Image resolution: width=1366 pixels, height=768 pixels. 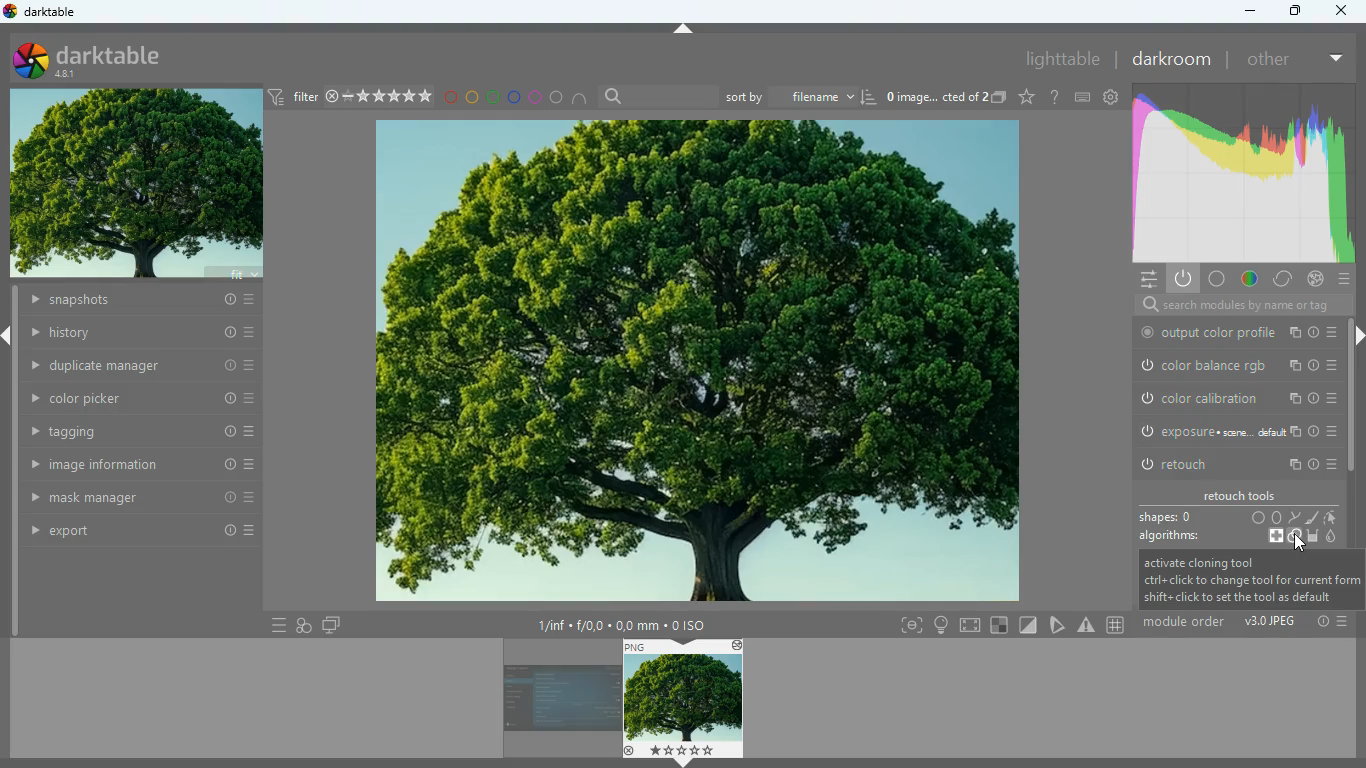 I want to click on description, so click(x=1250, y=580).